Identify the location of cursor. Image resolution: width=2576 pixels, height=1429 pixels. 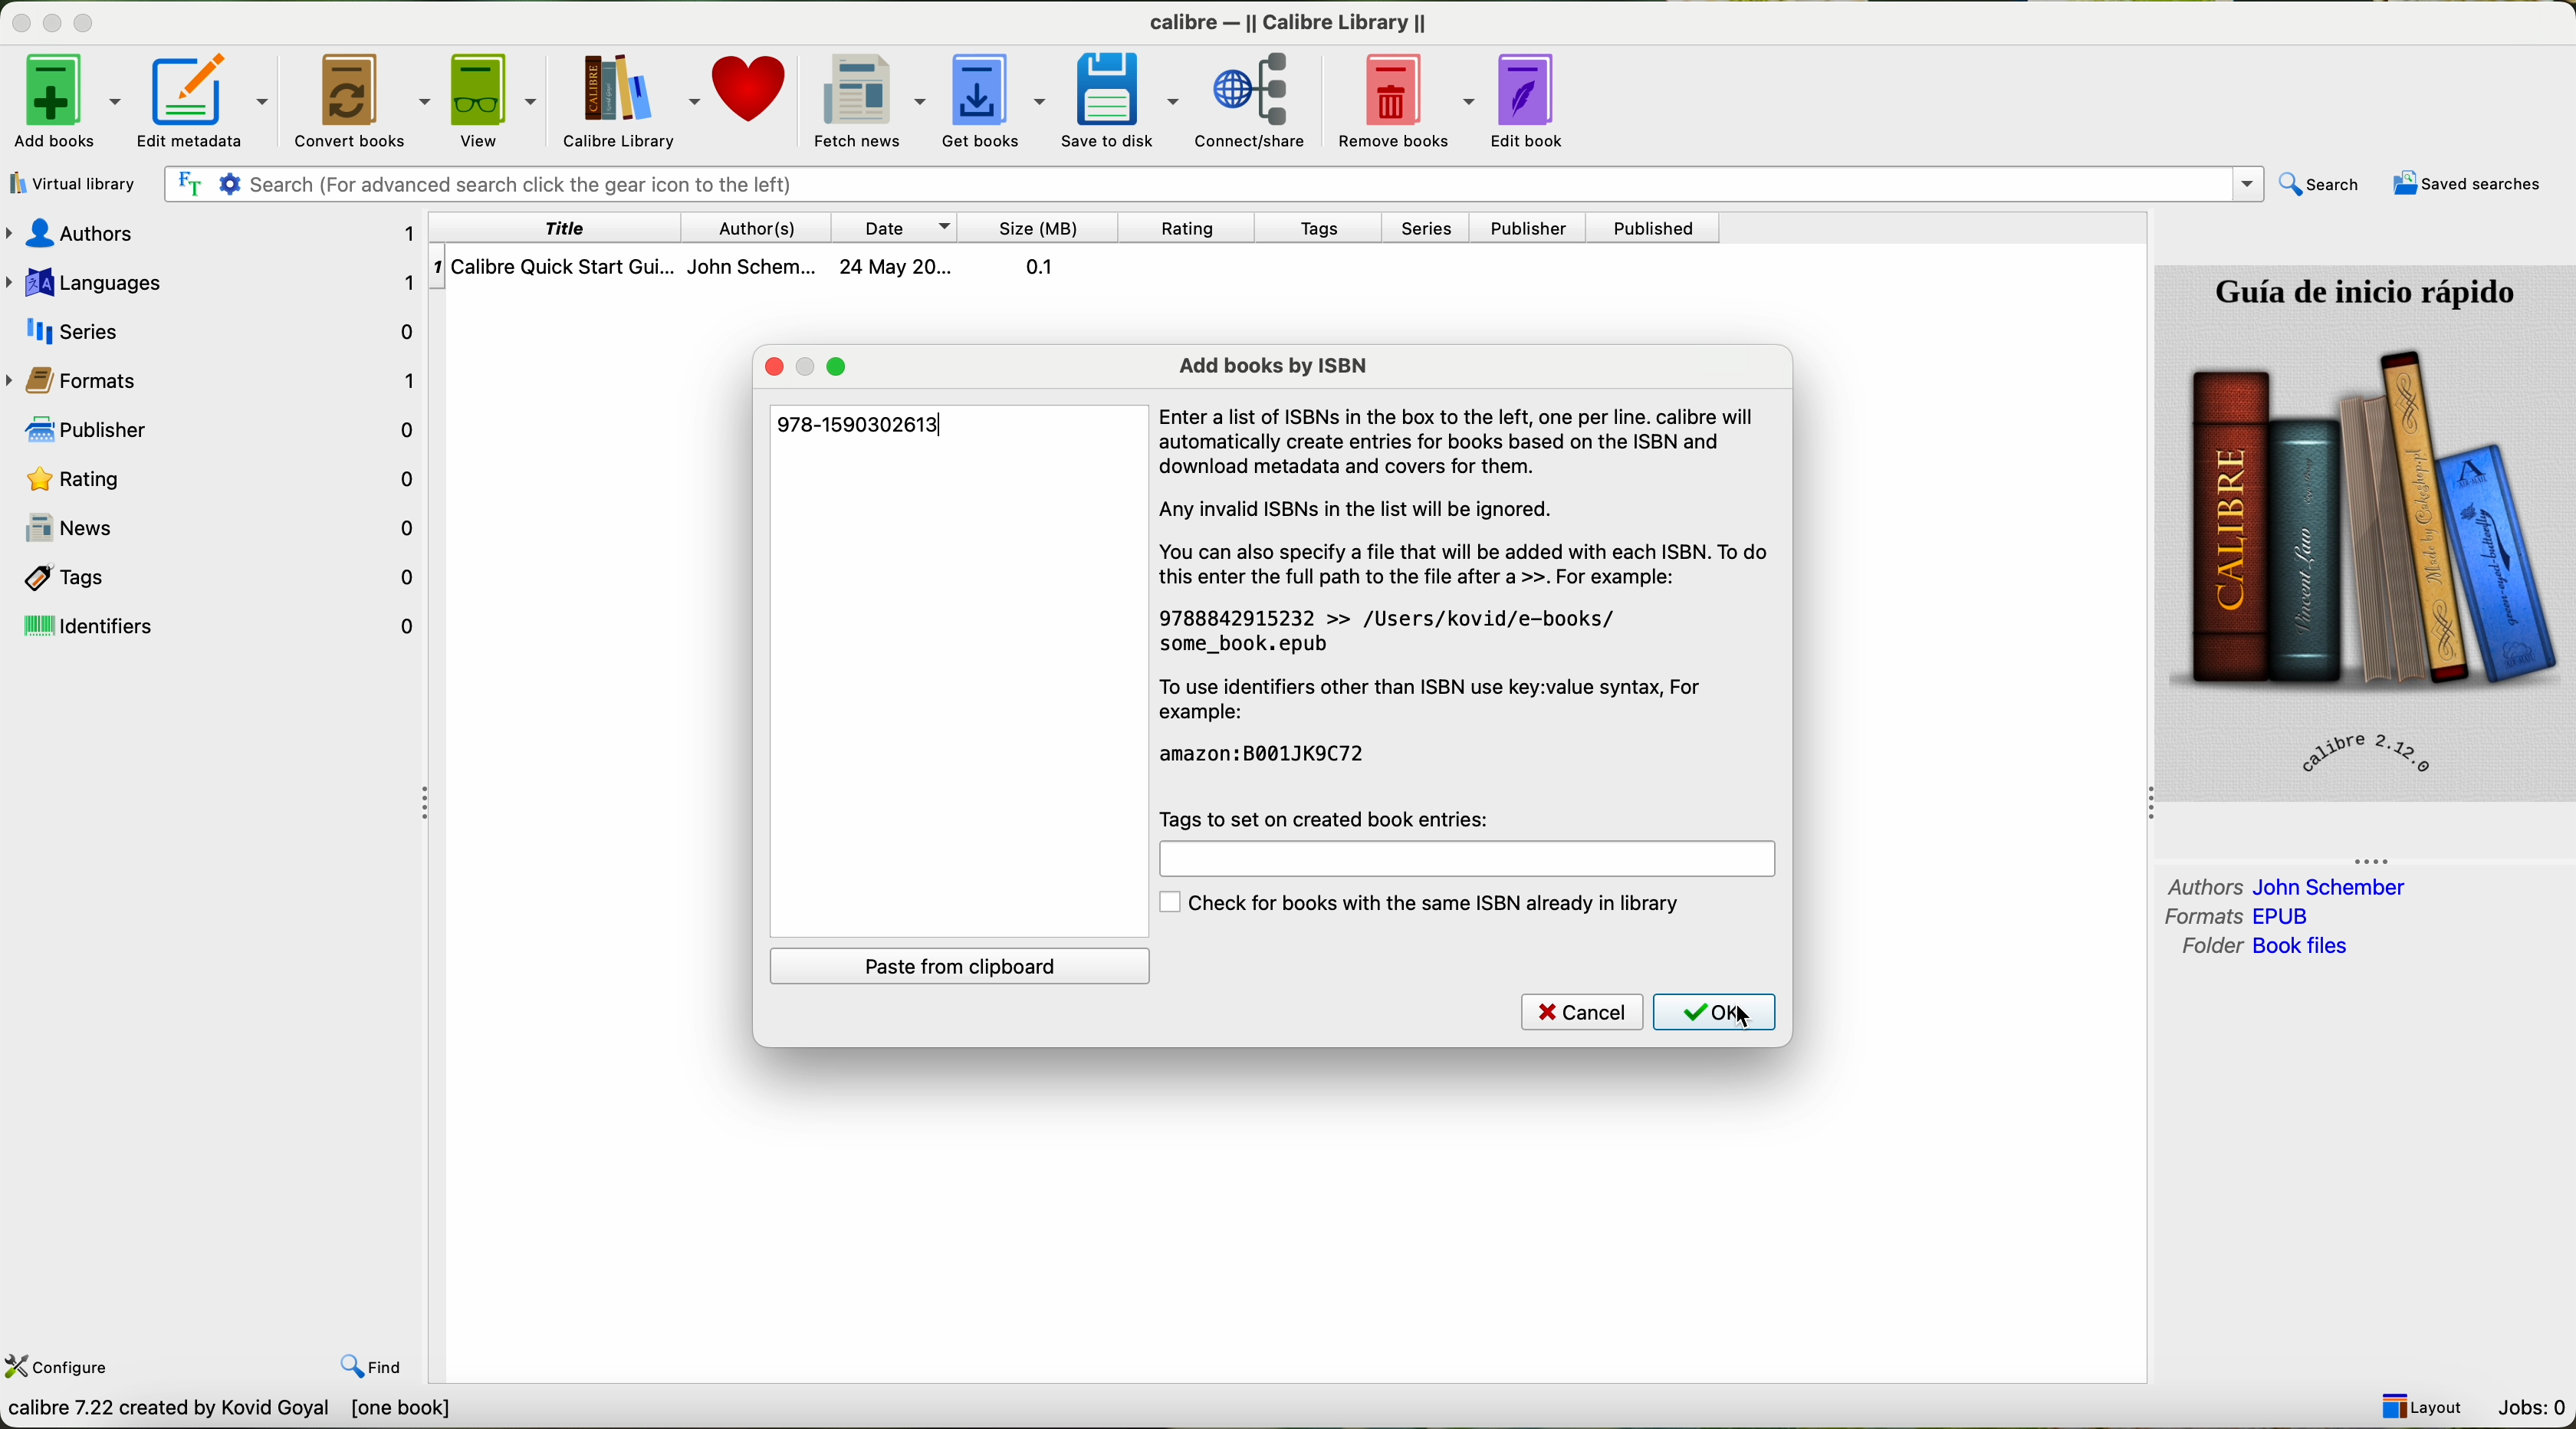
(1754, 1021).